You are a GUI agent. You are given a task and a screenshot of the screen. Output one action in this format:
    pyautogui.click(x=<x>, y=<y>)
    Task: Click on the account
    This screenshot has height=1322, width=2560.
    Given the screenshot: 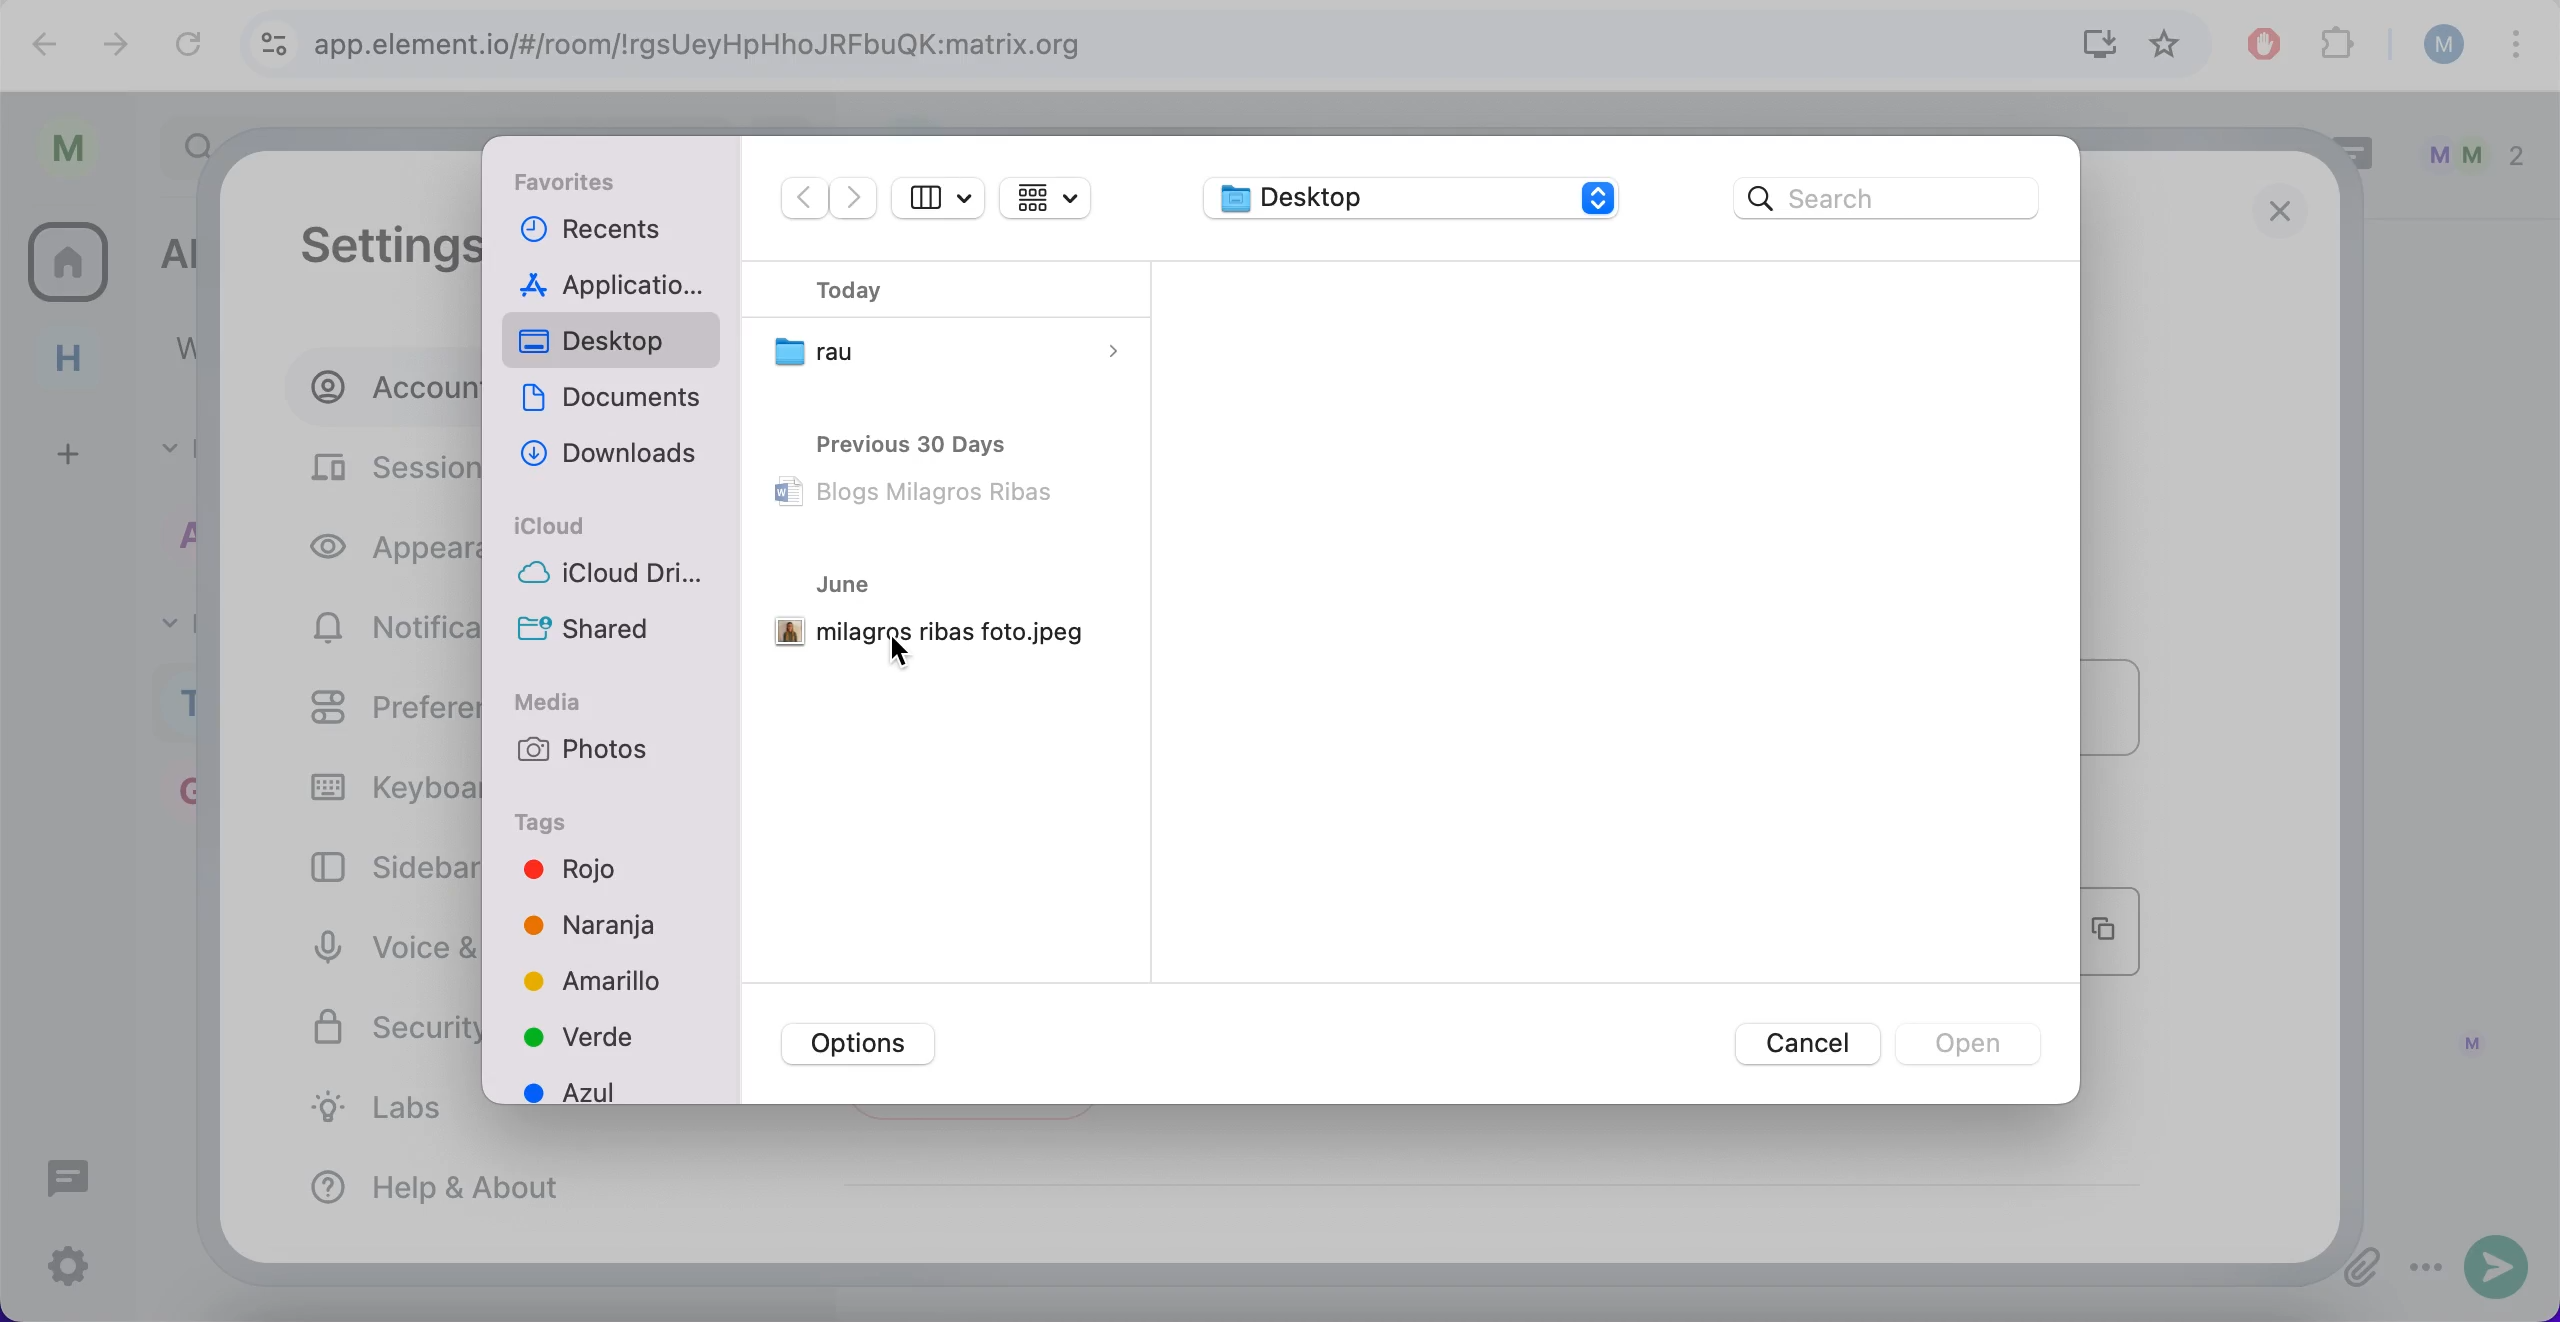 What is the action you would take?
    pyautogui.click(x=365, y=383)
    